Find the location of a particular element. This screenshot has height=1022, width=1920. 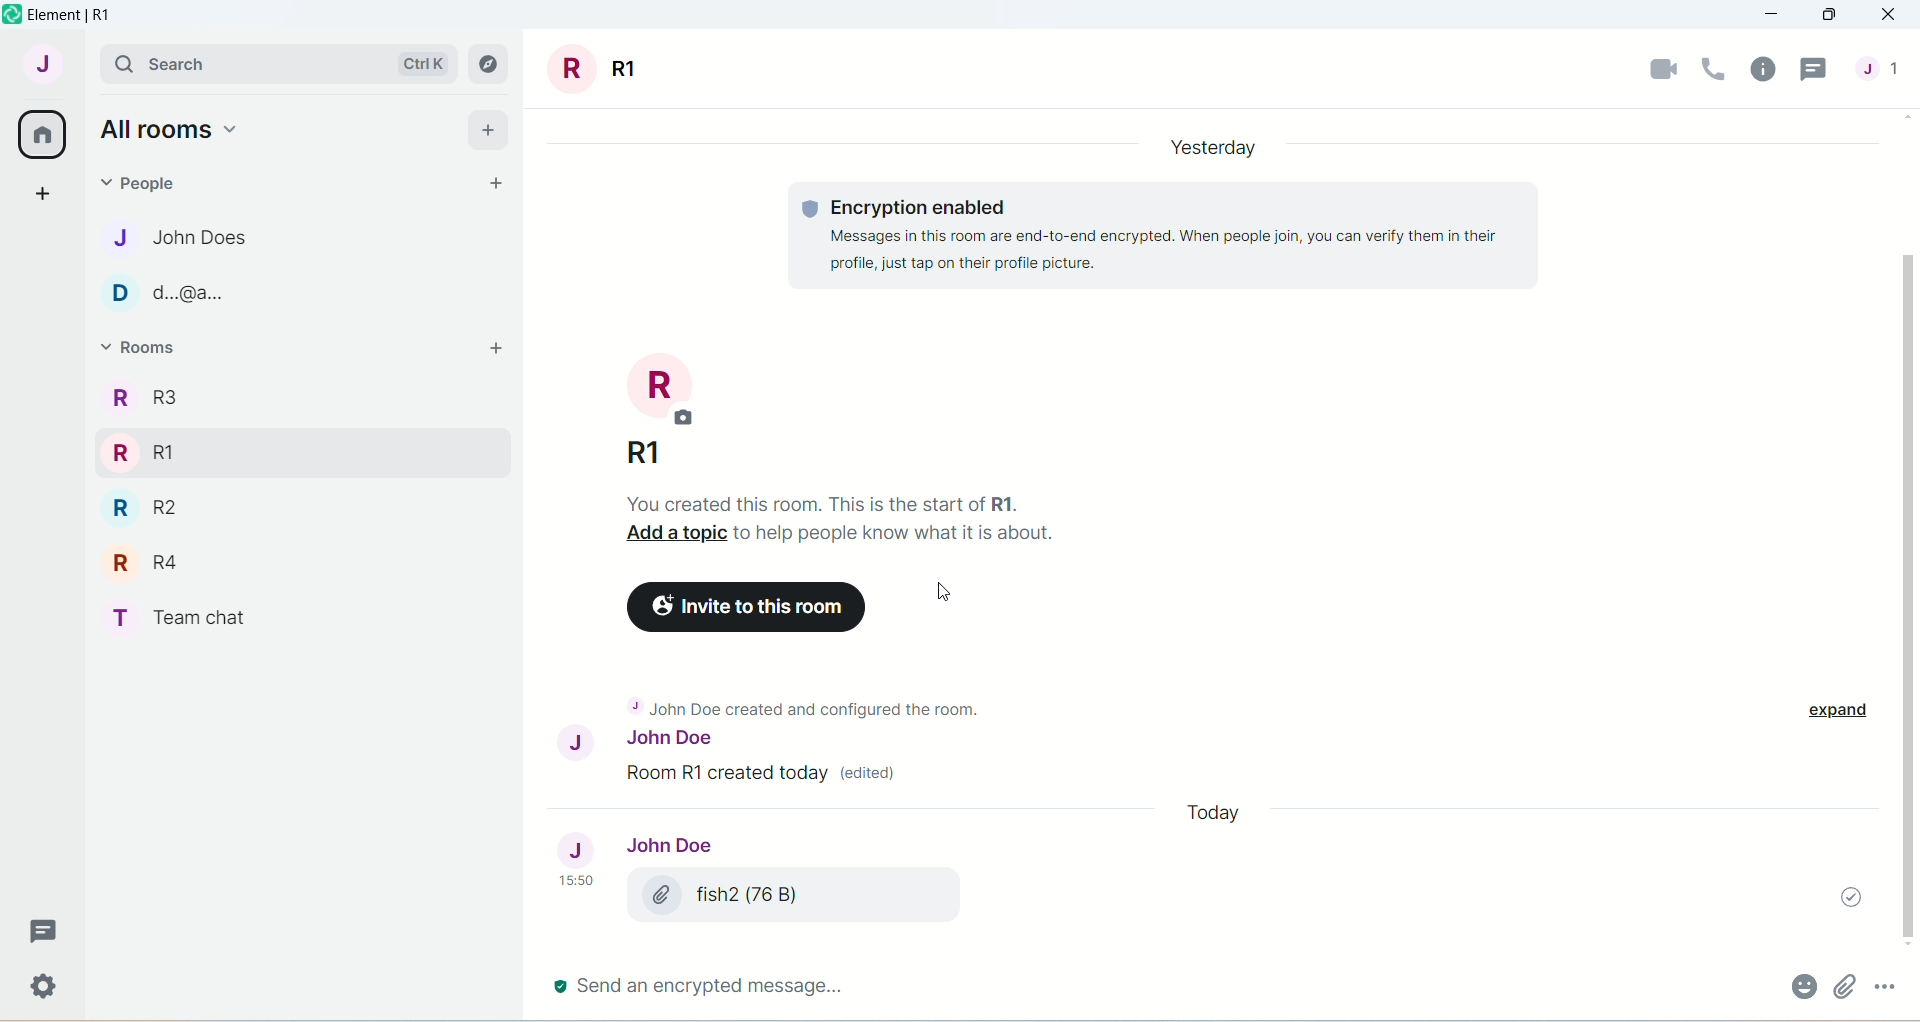

add is located at coordinates (496, 349).